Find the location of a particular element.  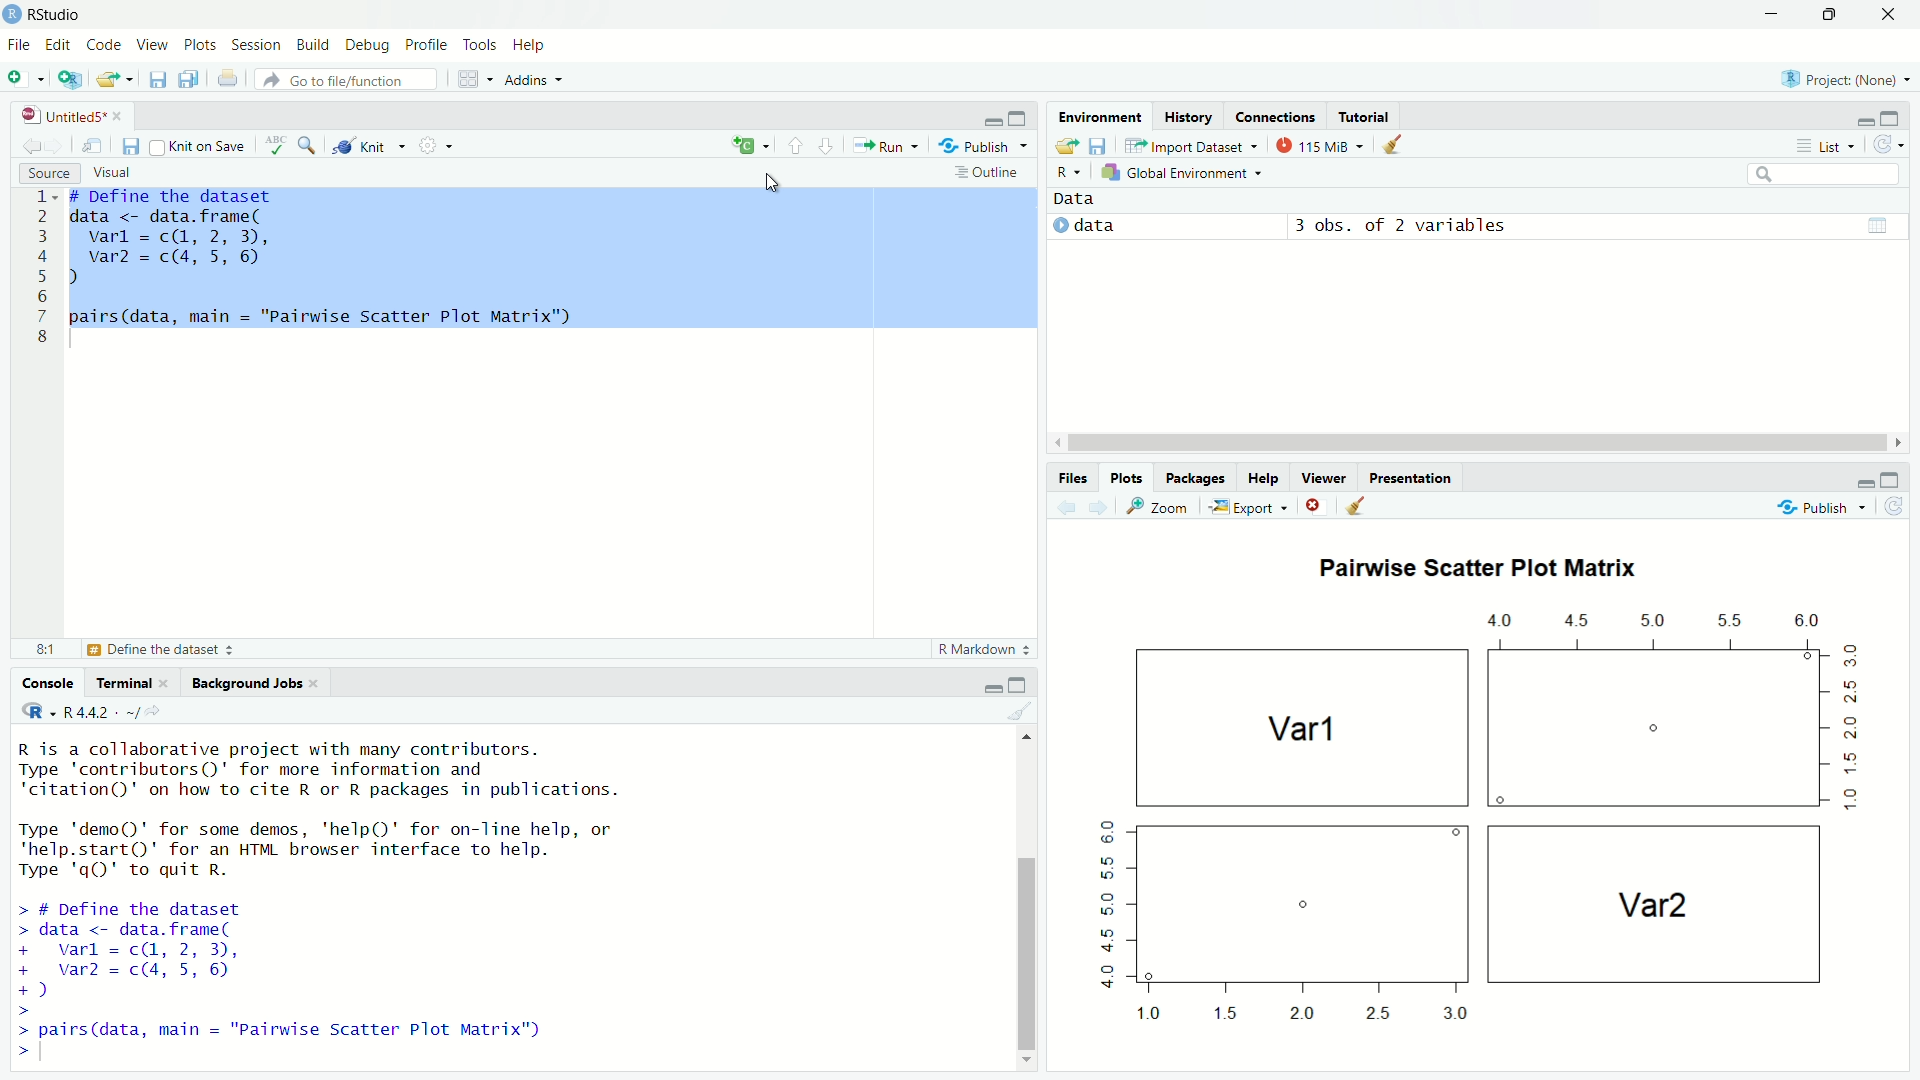

Scrollbar is located at coordinates (1478, 443).